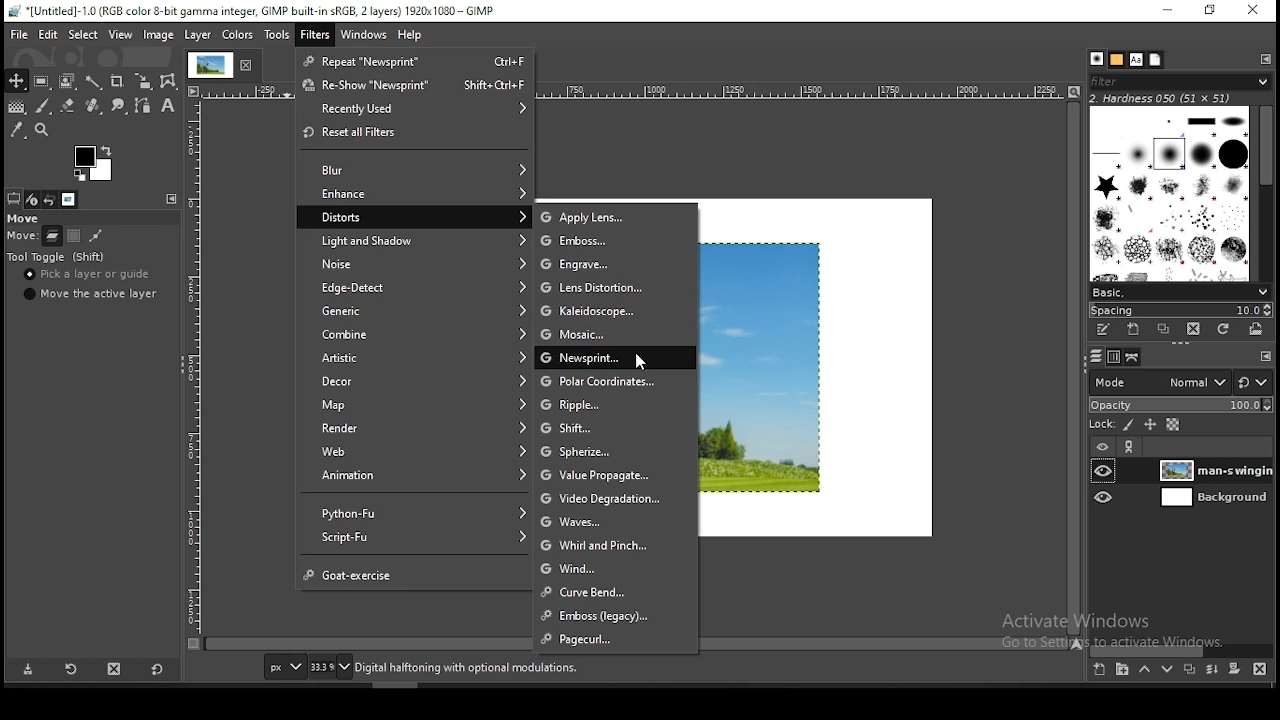 The height and width of the screenshot is (720, 1280). What do you see at coordinates (1263, 60) in the screenshot?
I see `configure this tab` at bounding box center [1263, 60].